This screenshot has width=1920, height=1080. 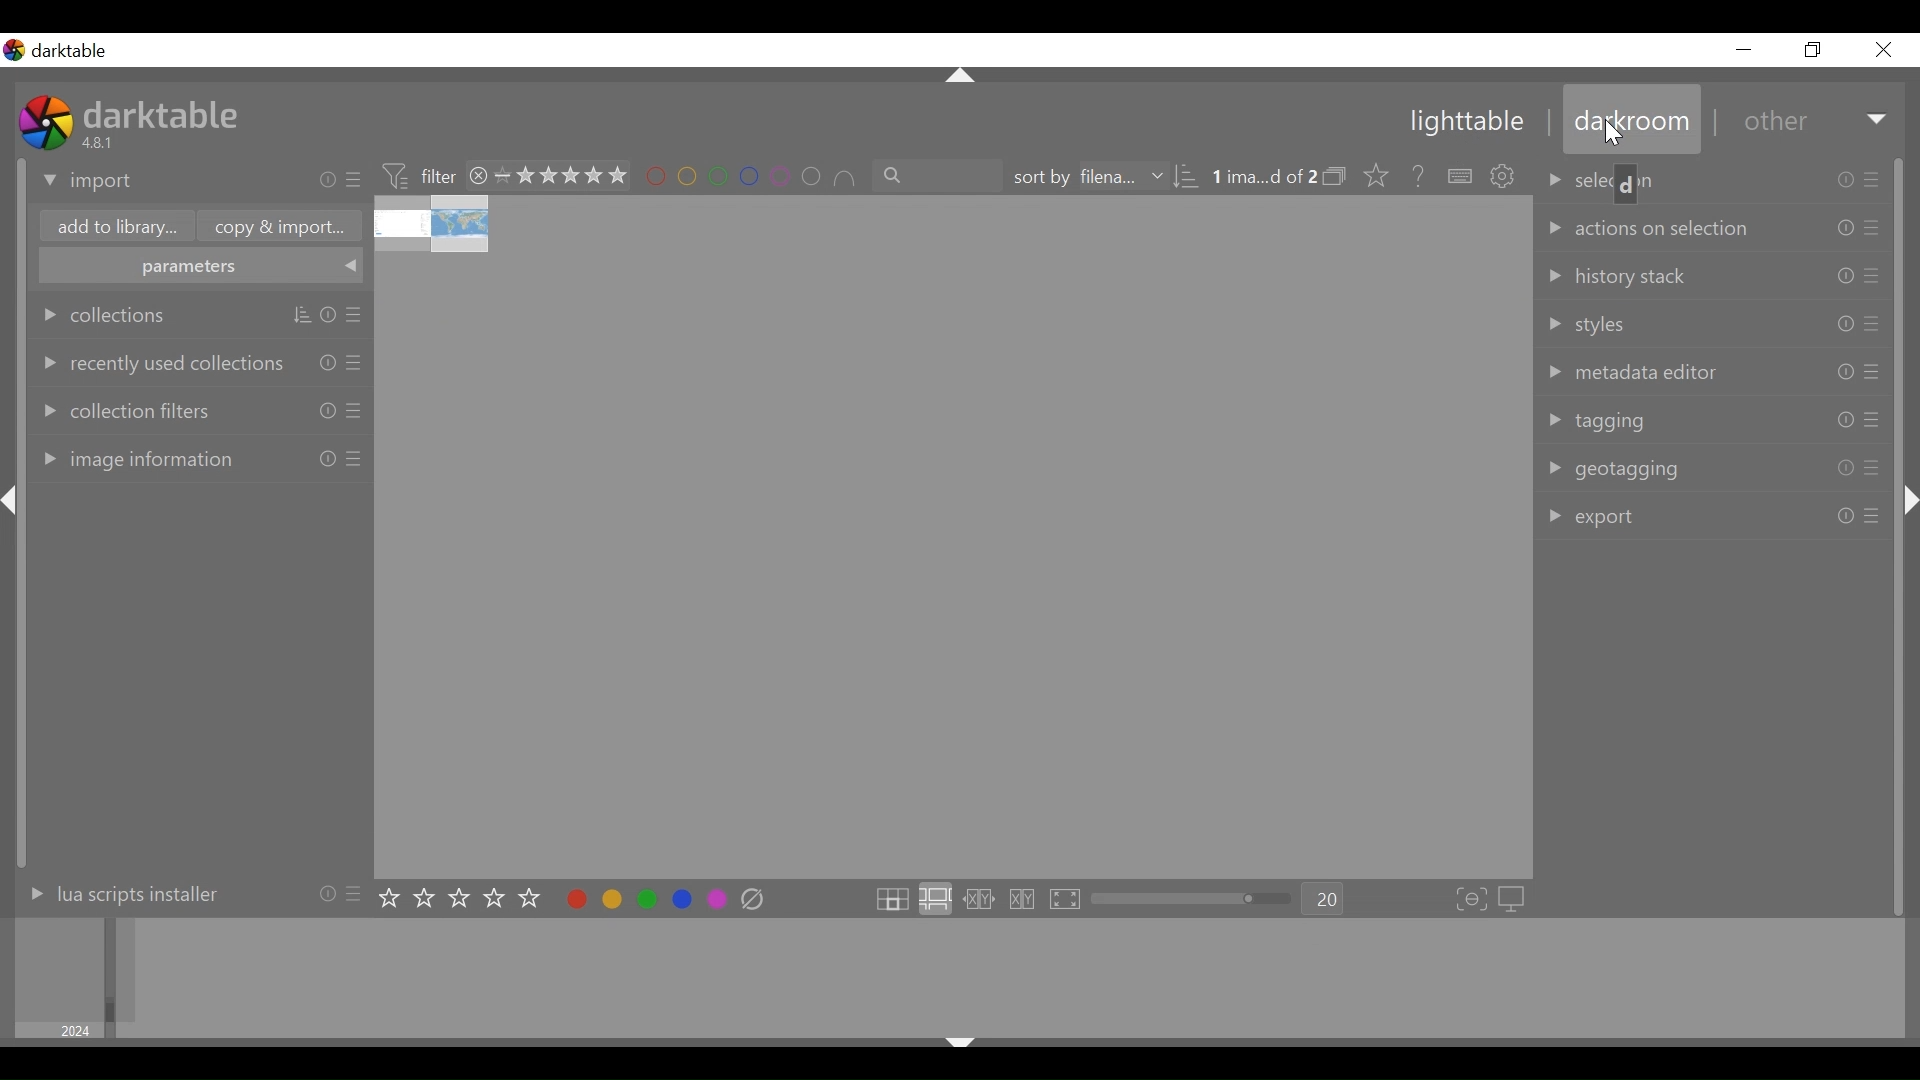 What do you see at coordinates (953, 537) in the screenshot?
I see `image thumbnail` at bounding box center [953, 537].